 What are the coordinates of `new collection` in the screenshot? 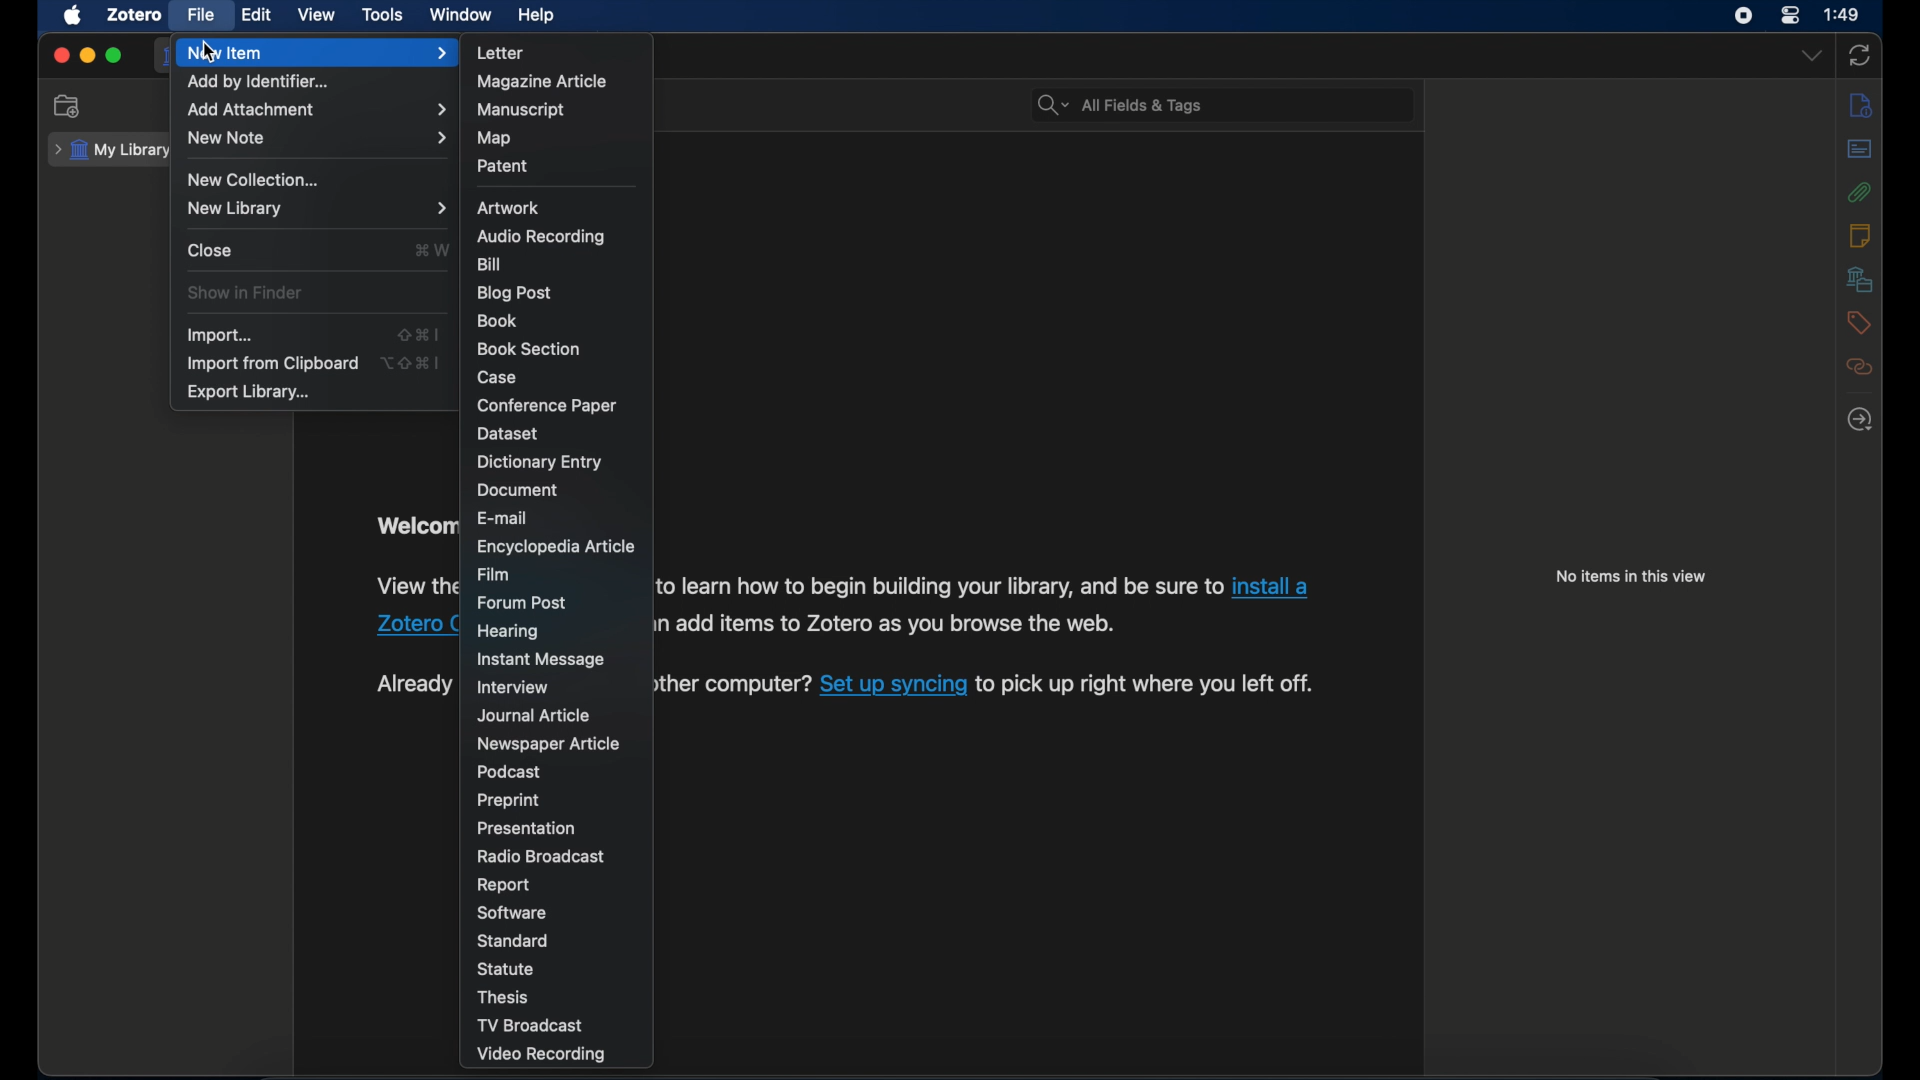 It's located at (257, 180).